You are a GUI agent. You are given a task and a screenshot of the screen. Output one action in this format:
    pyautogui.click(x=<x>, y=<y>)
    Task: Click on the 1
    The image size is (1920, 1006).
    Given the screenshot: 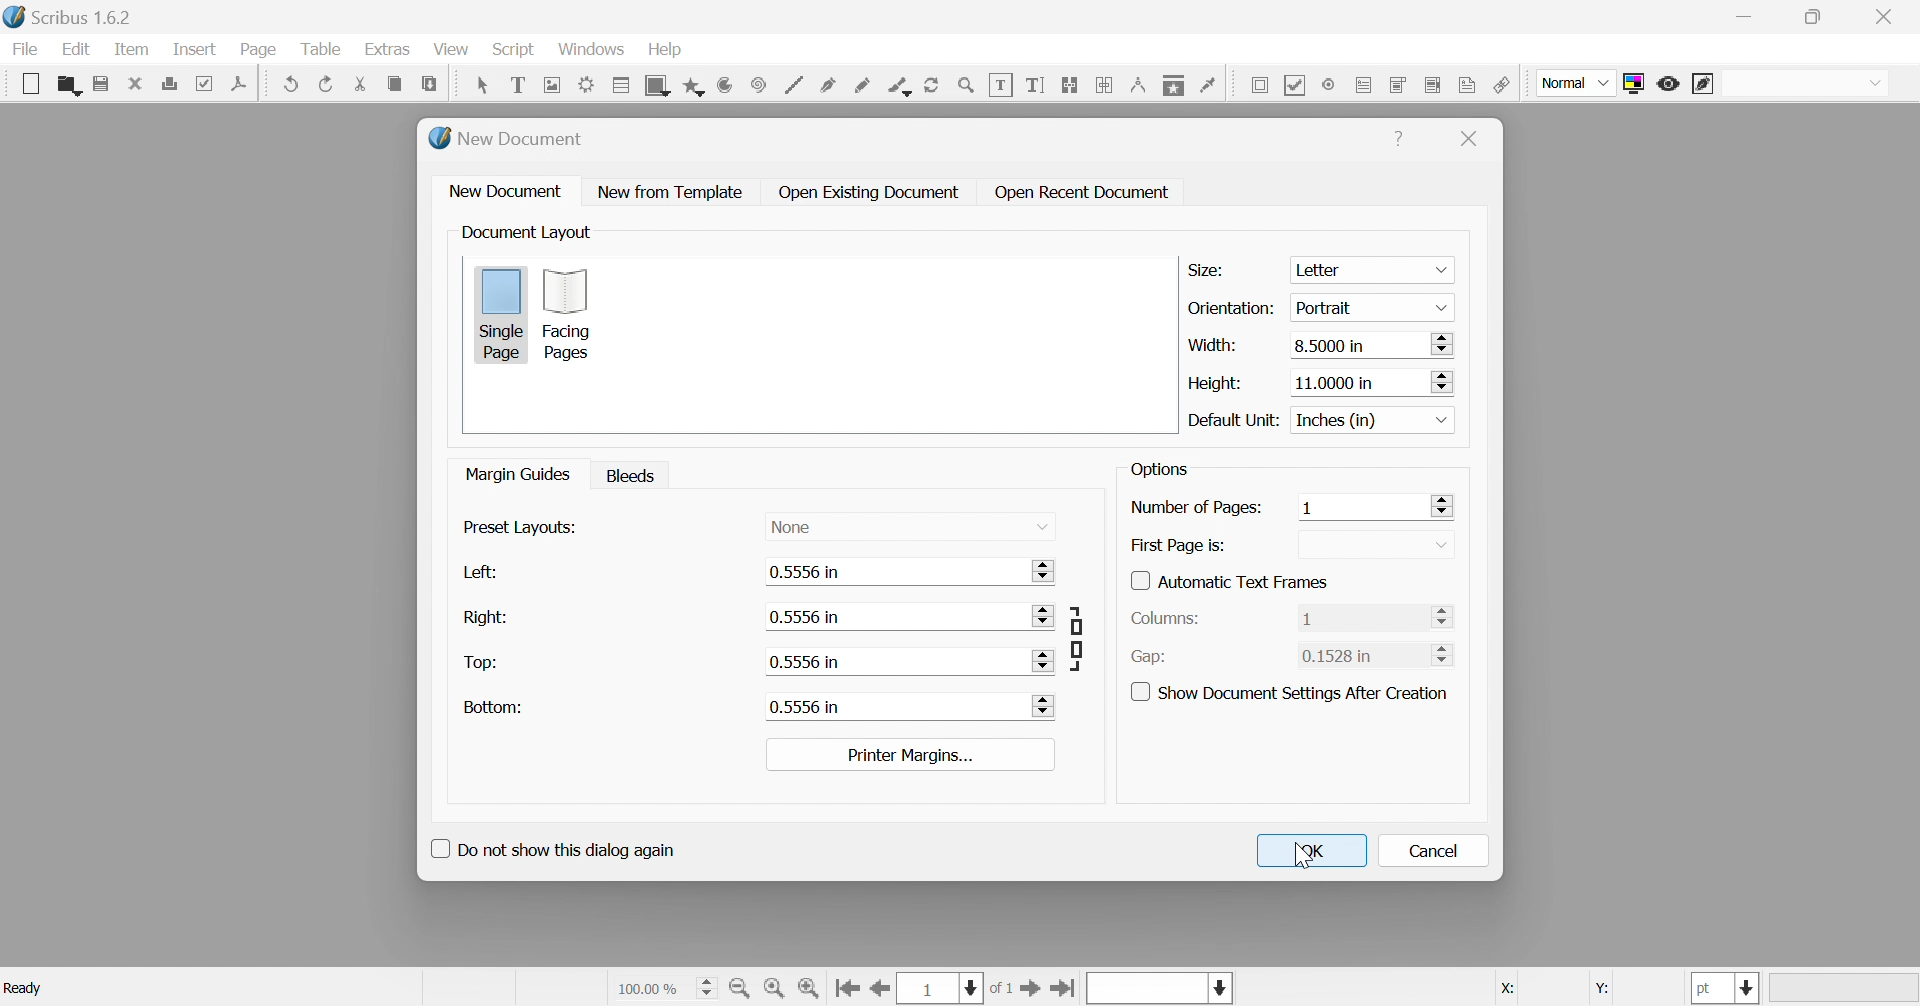 What is the action you would take?
    pyautogui.click(x=1308, y=619)
    